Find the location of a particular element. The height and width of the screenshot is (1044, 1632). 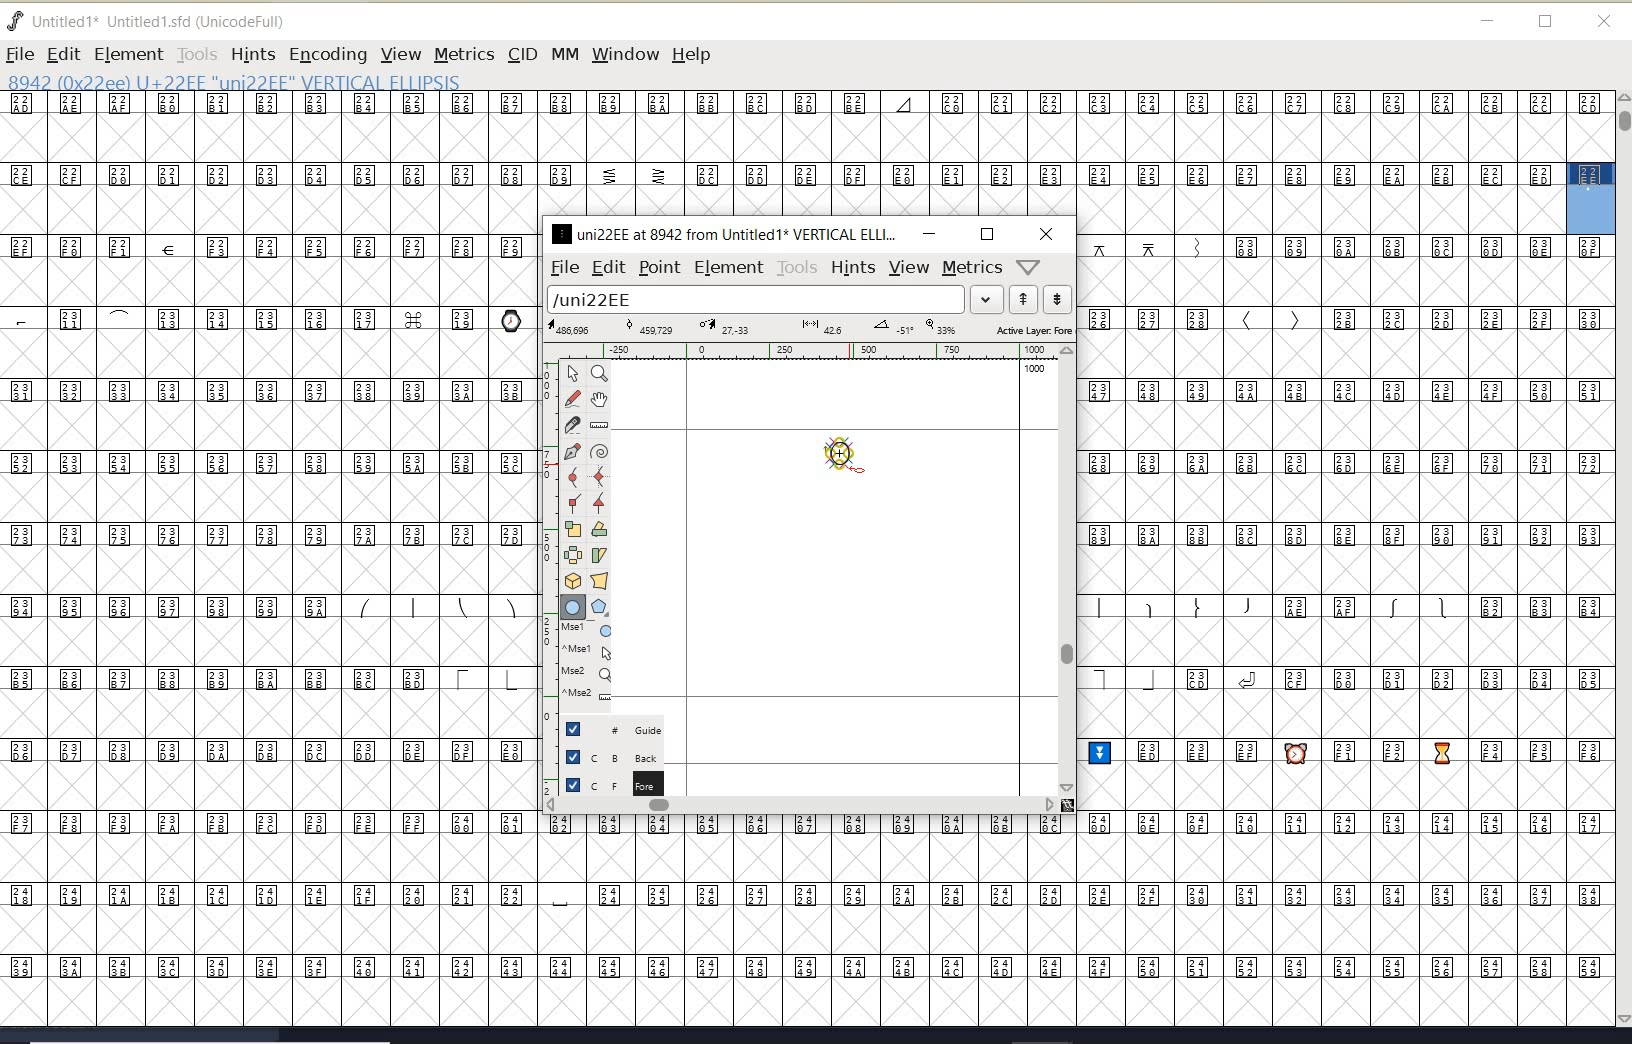

CID is located at coordinates (521, 54).